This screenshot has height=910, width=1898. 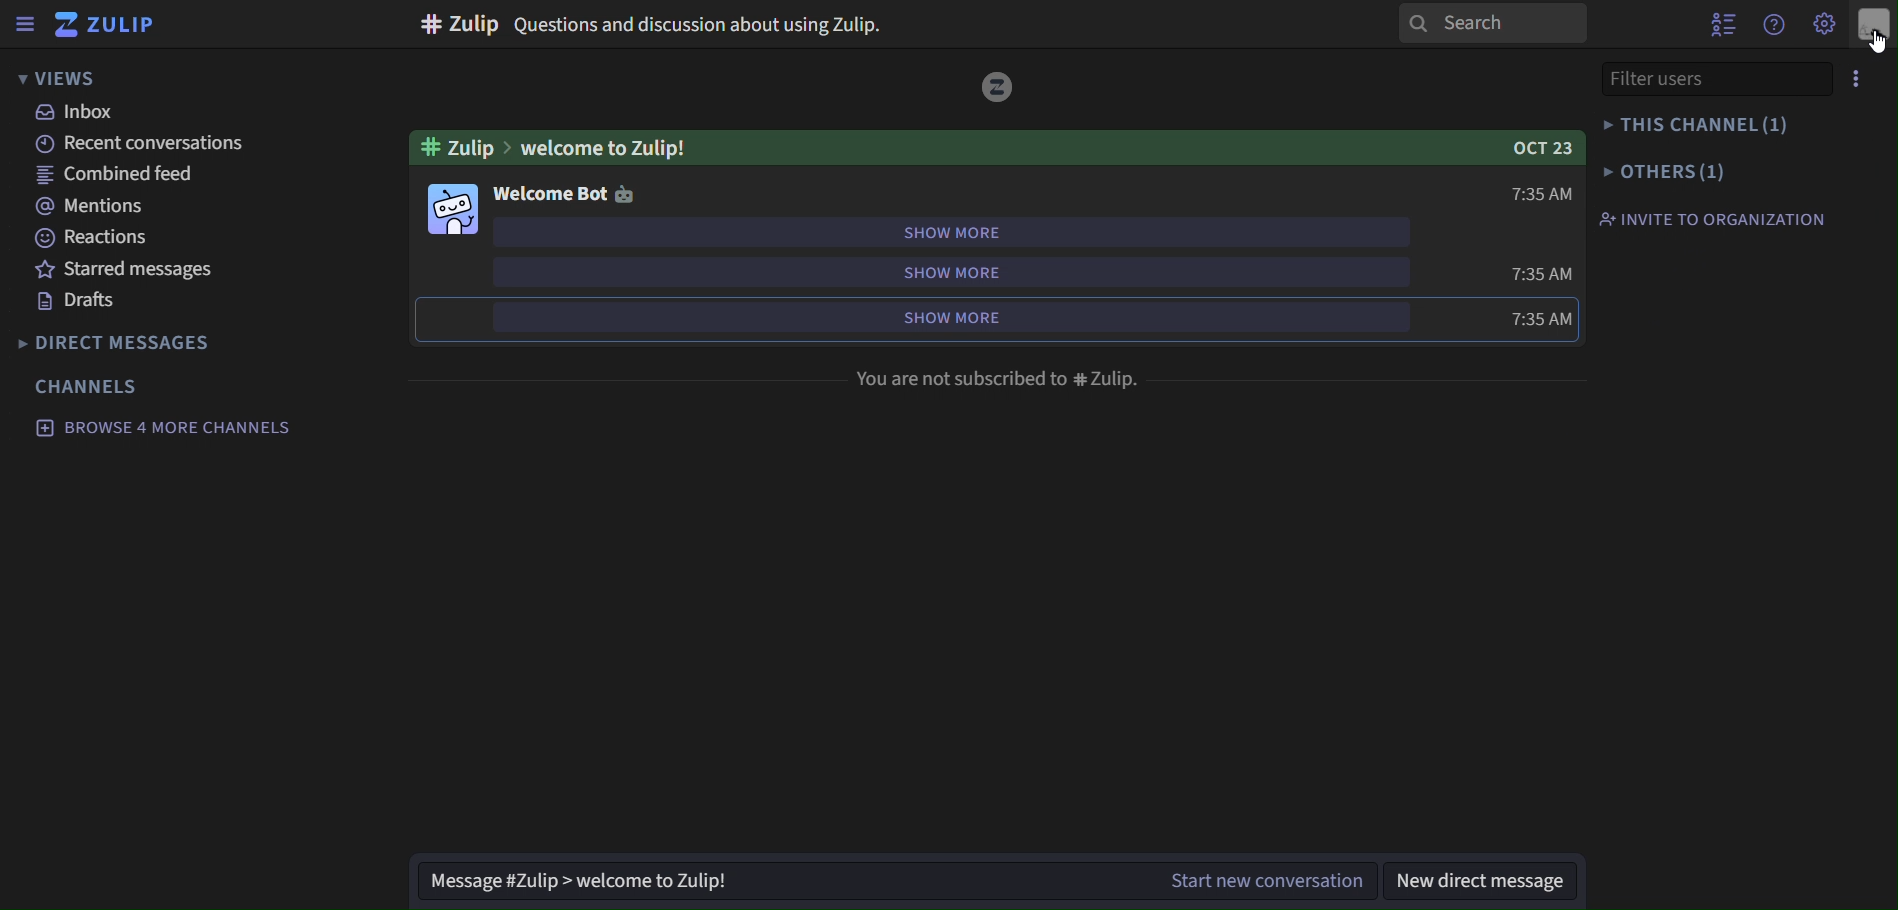 What do you see at coordinates (1720, 21) in the screenshot?
I see `hide user list` at bounding box center [1720, 21].